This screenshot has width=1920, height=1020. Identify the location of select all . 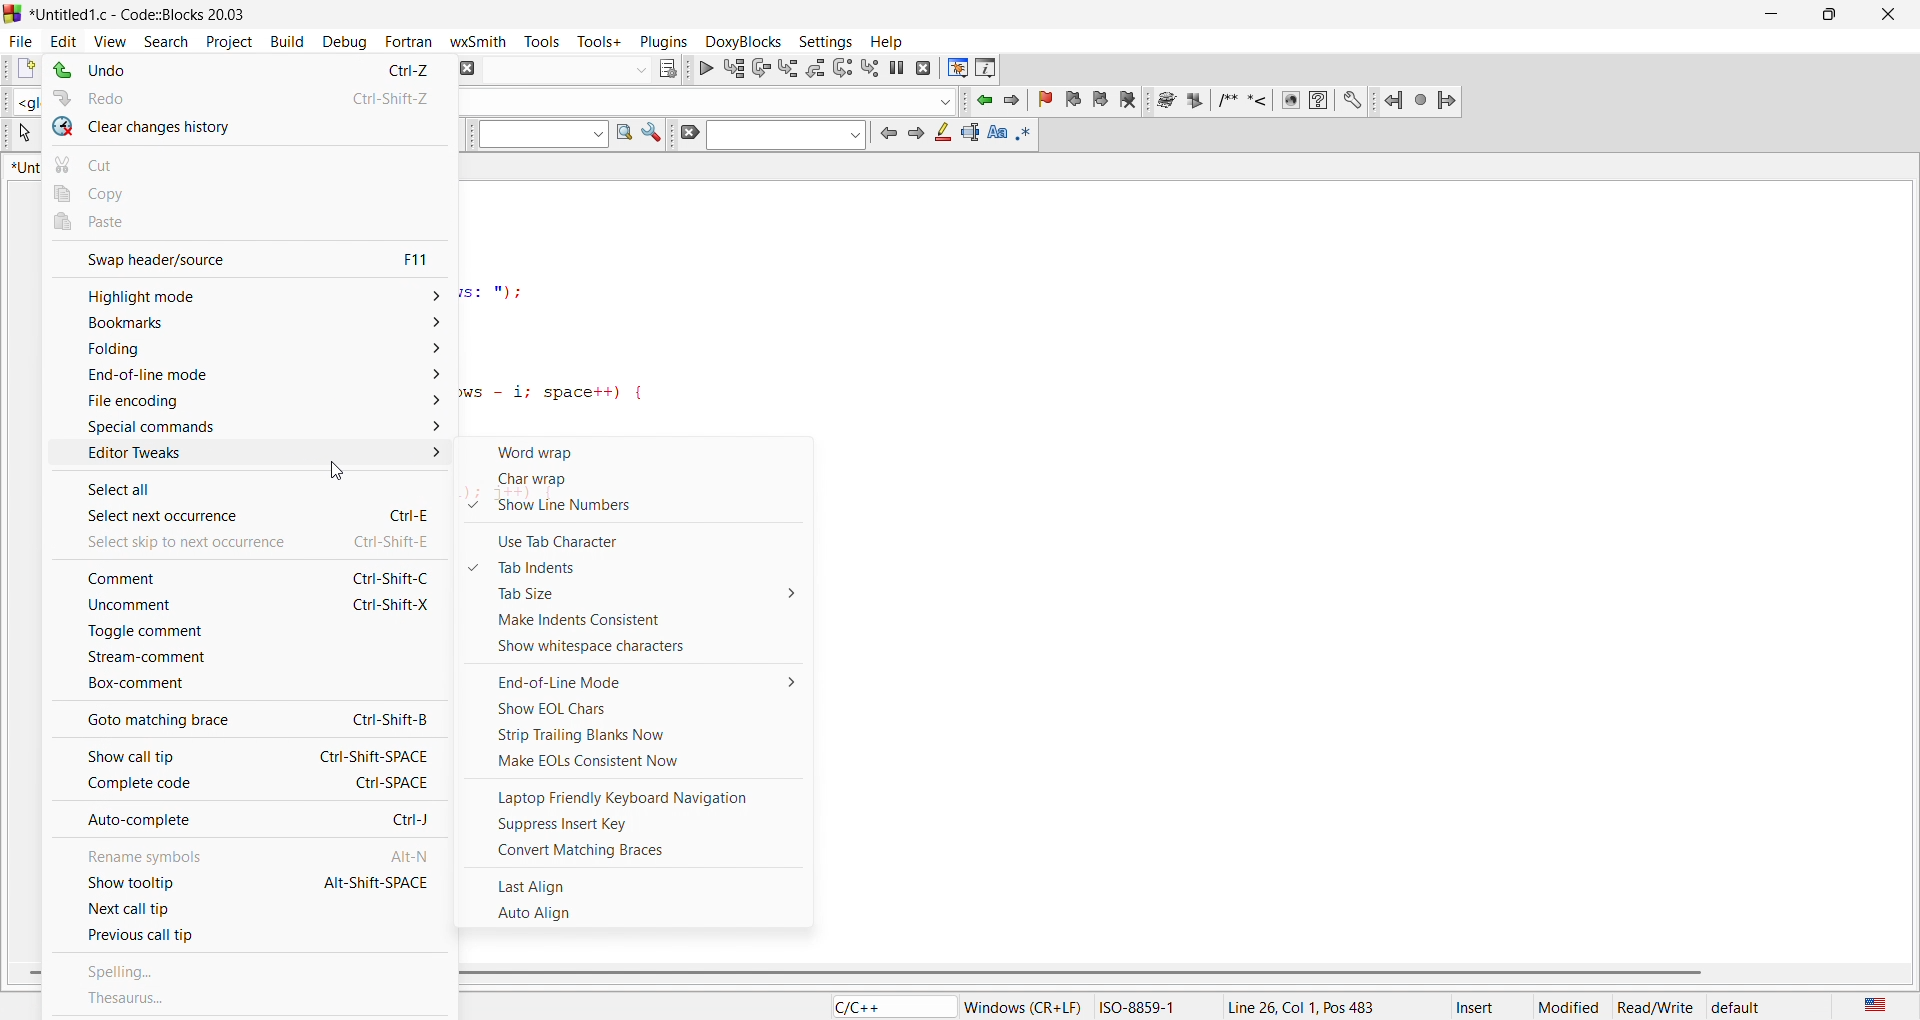
(168, 492).